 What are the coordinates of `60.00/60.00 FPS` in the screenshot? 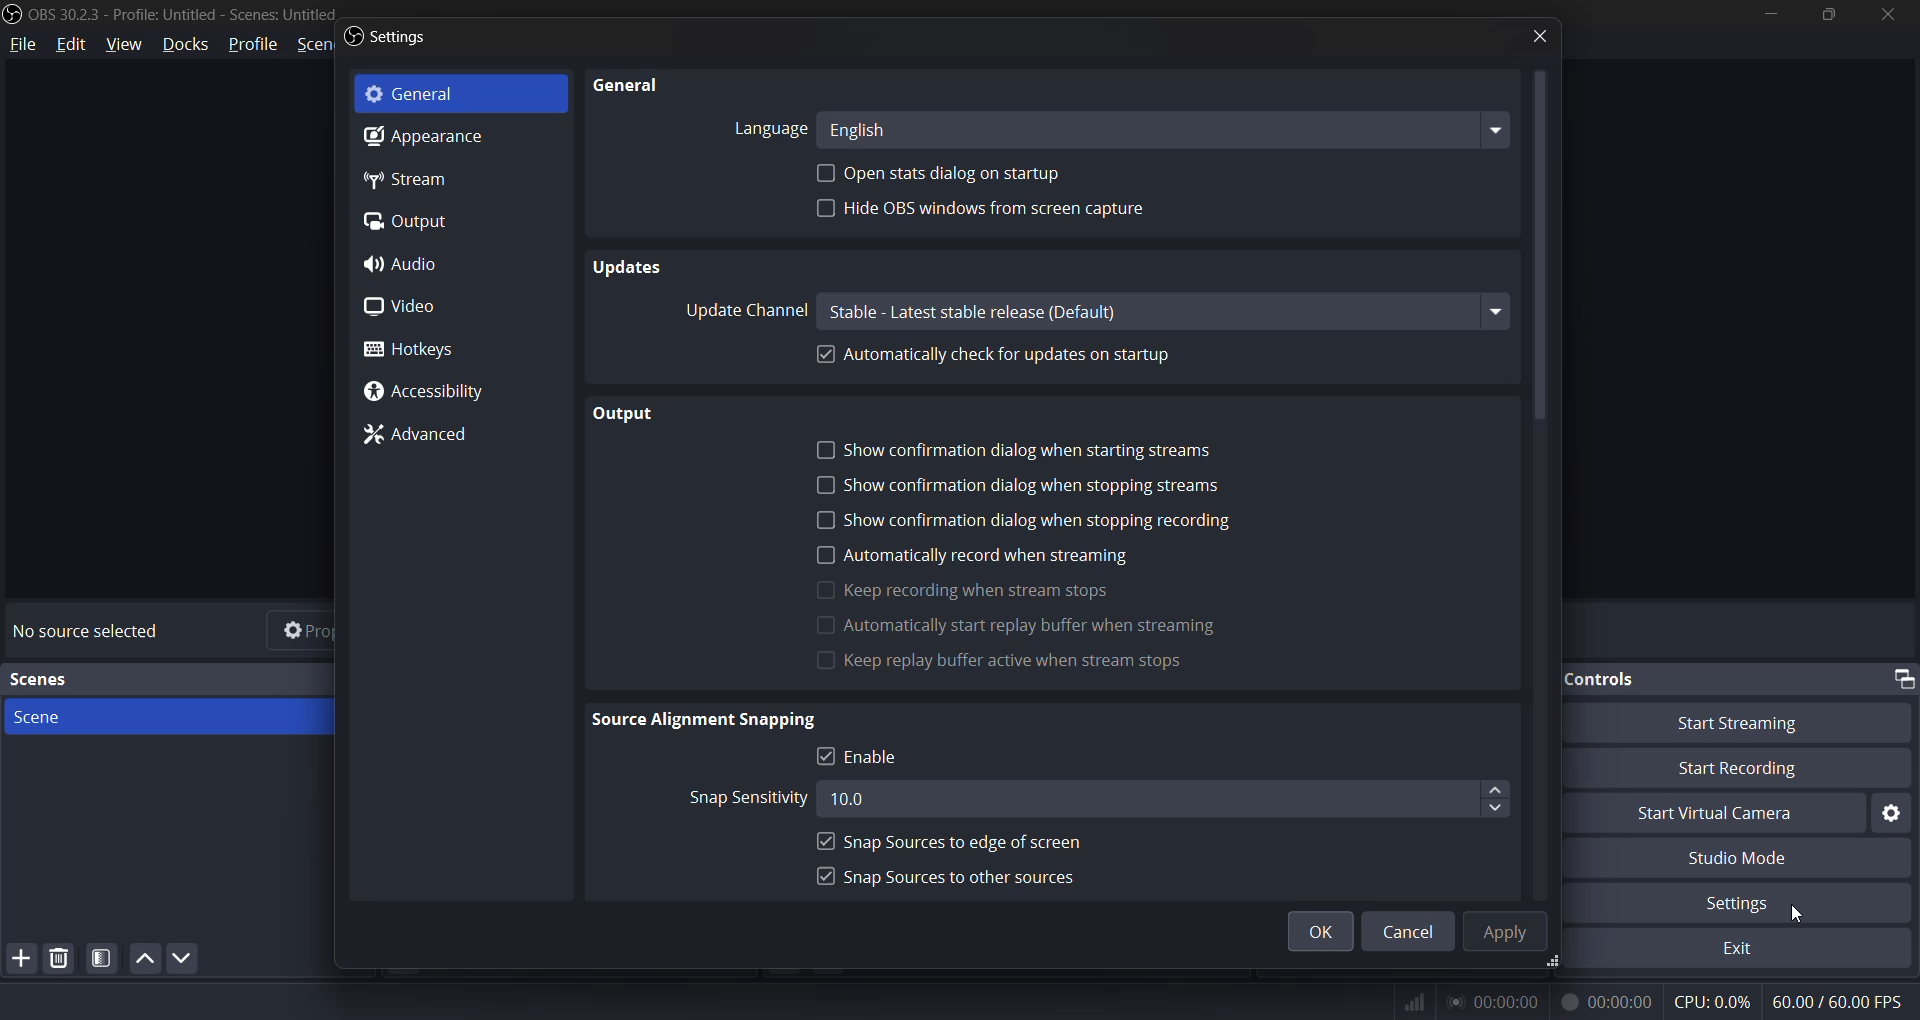 It's located at (1836, 1002).